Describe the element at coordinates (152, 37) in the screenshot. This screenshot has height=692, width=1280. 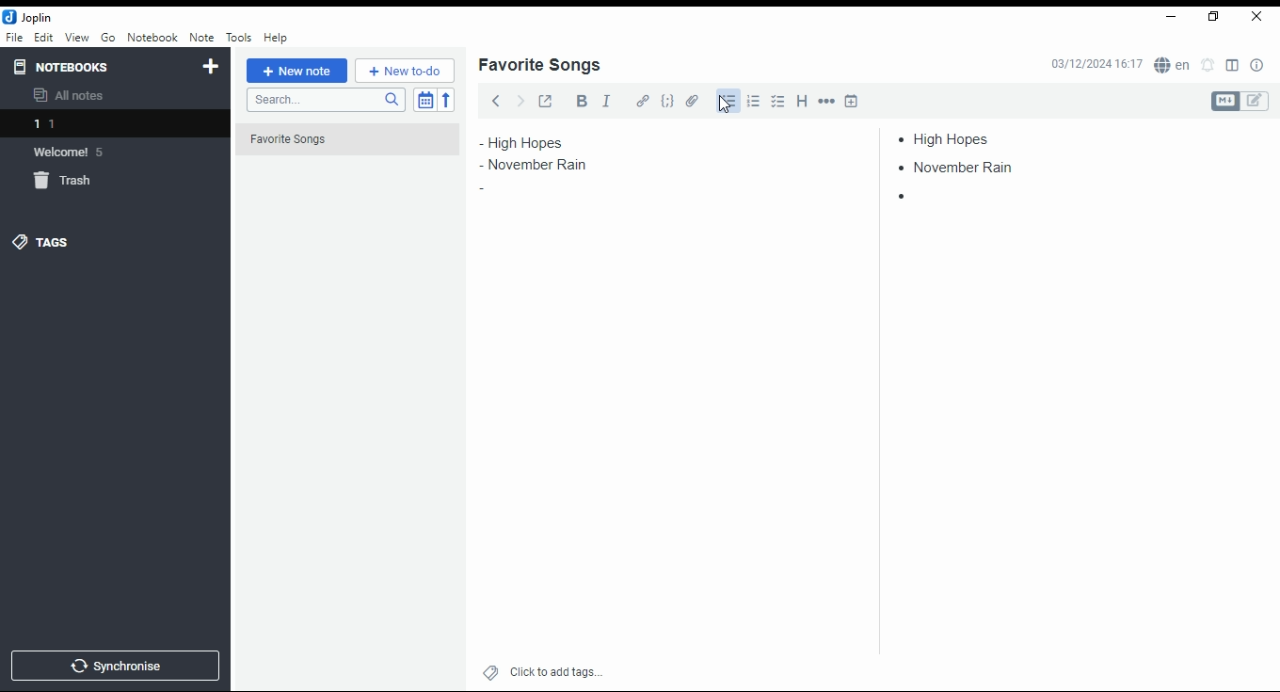
I see `notebook` at that location.